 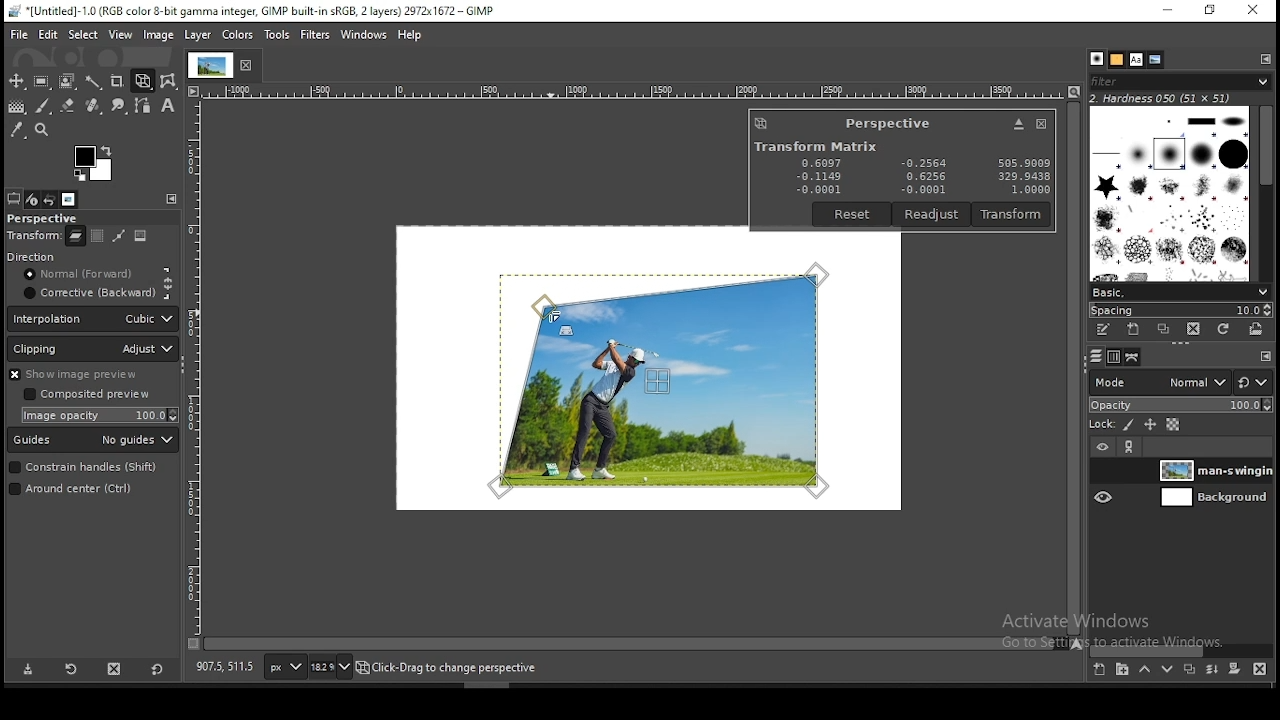 What do you see at coordinates (33, 237) in the screenshot?
I see `transform` at bounding box center [33, 237].